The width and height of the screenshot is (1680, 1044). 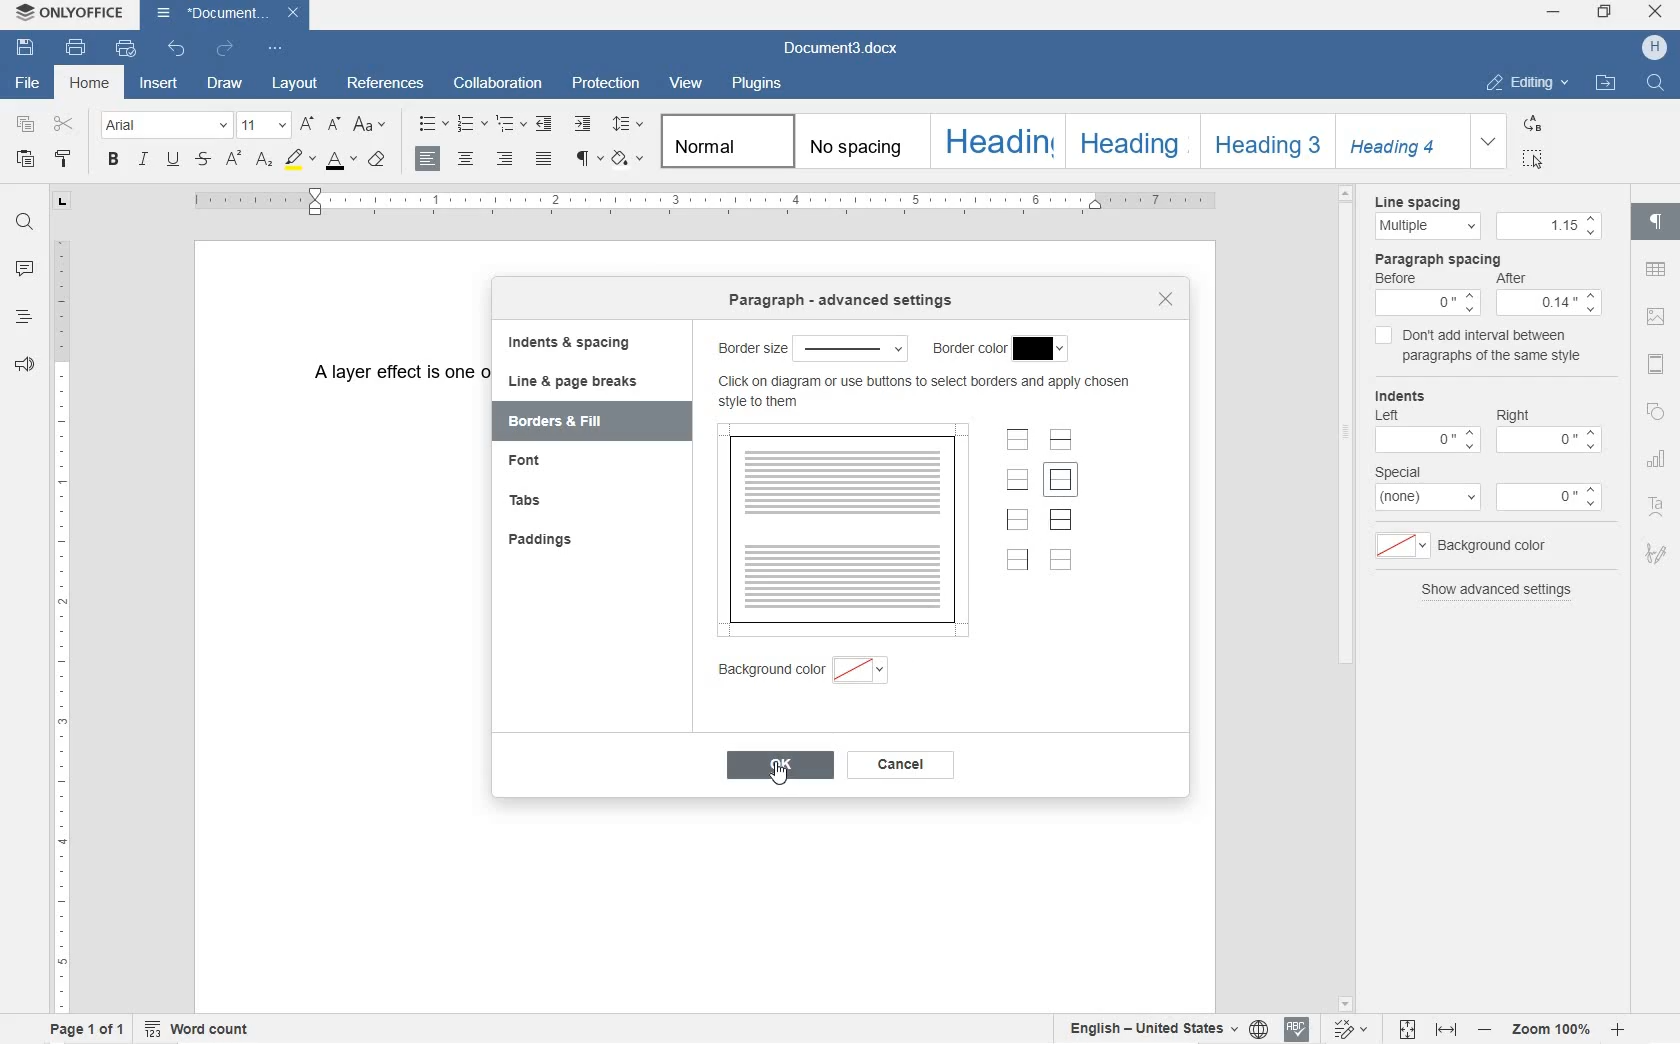 I want to click on set bottom border only, so click(x=1018, y=479).